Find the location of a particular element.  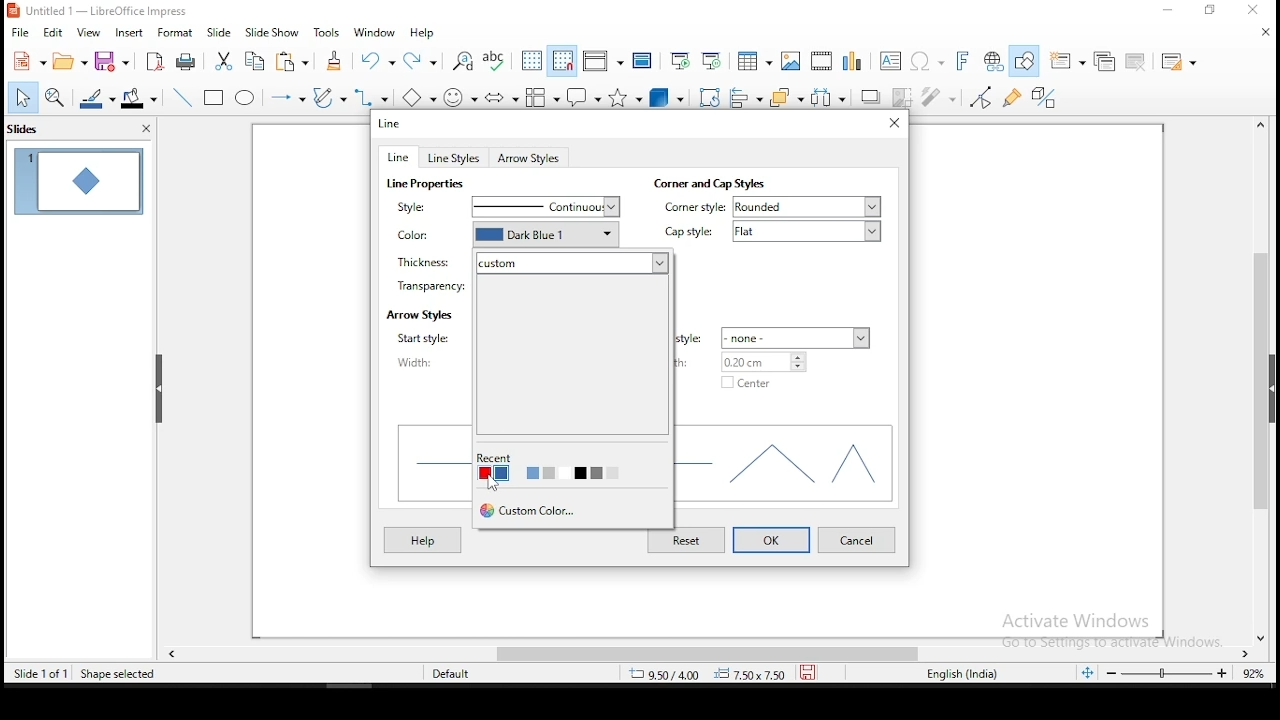

color option is located at coordinates (517, 474).